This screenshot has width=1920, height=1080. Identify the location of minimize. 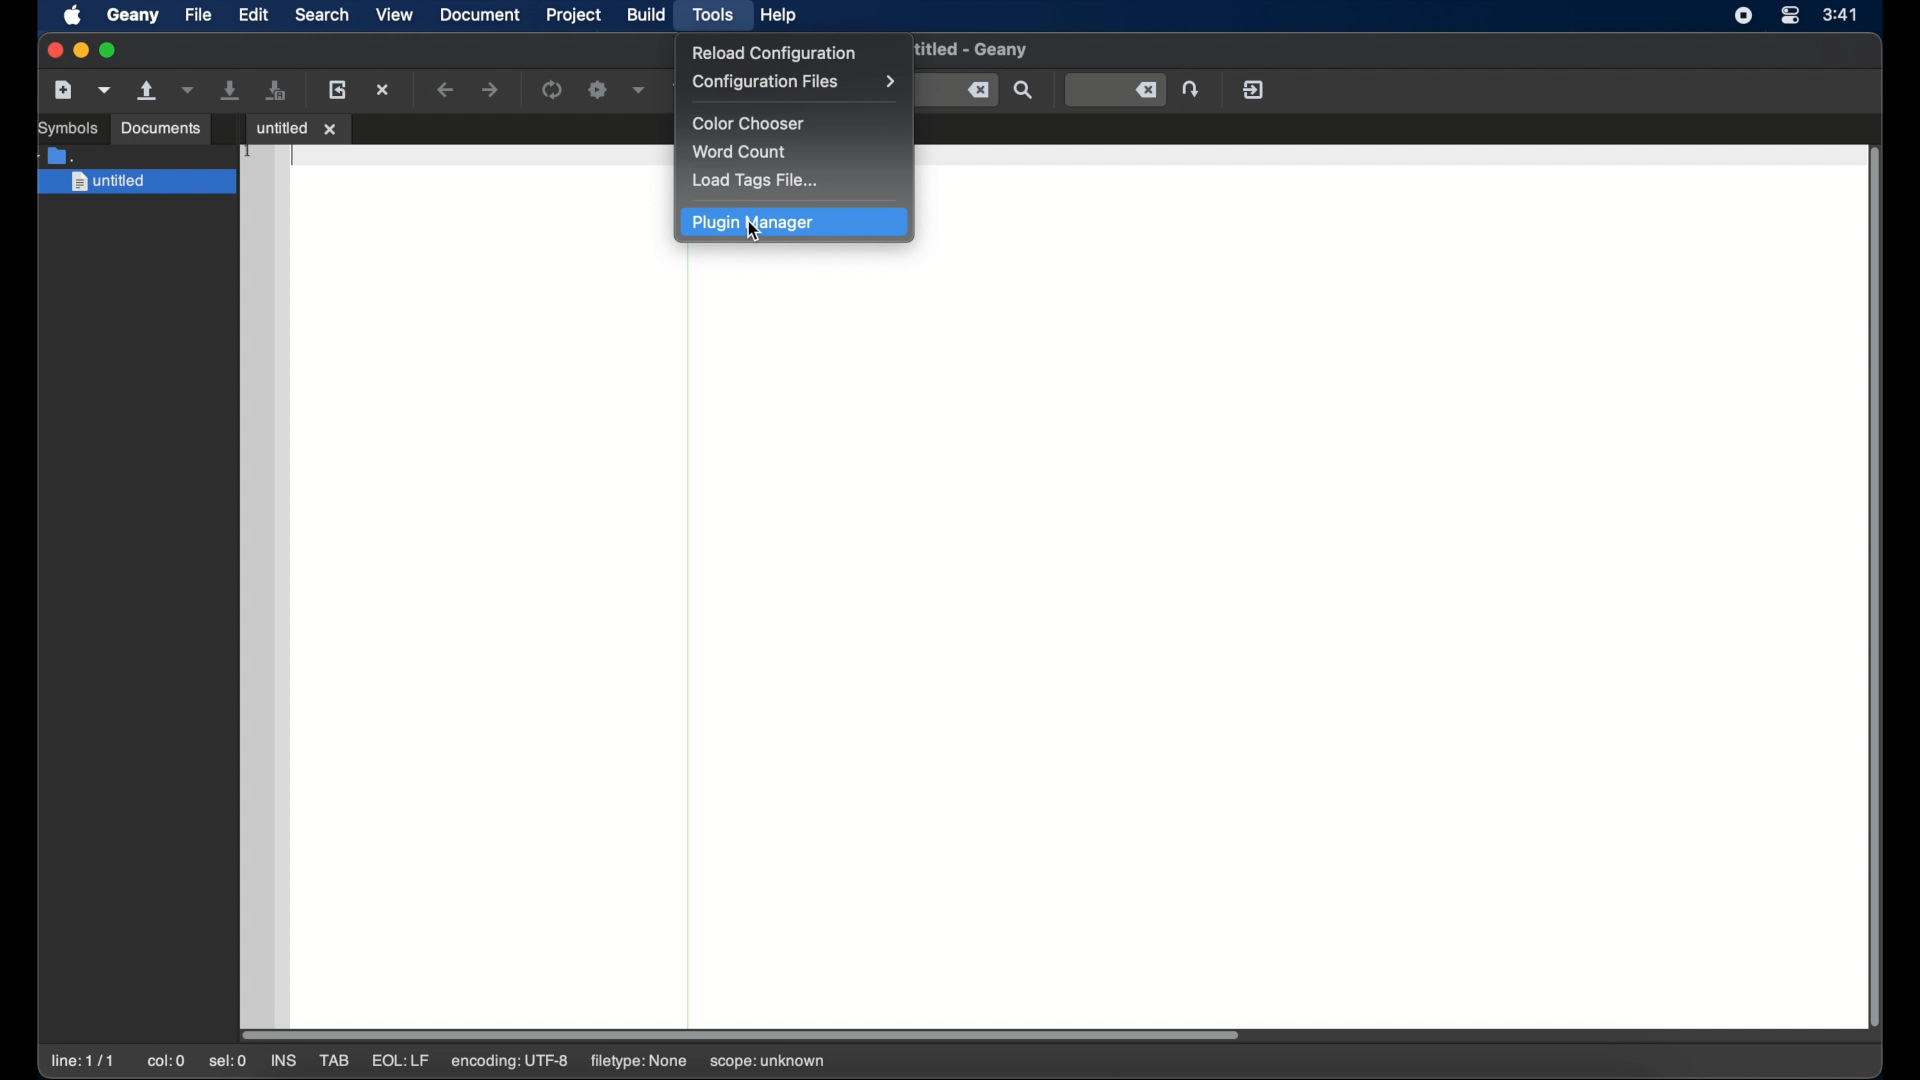
(81, 50).